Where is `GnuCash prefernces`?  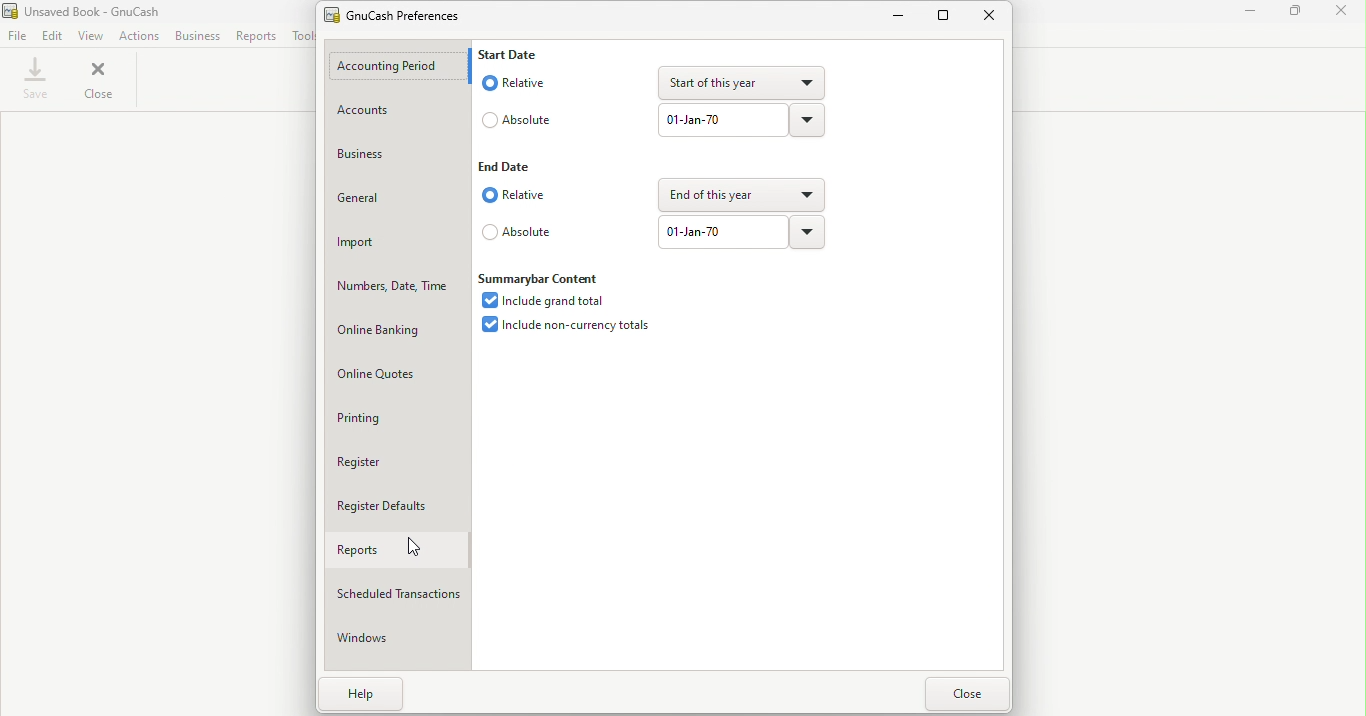
GnuCash prefernces is located at coordinates (402, 18).